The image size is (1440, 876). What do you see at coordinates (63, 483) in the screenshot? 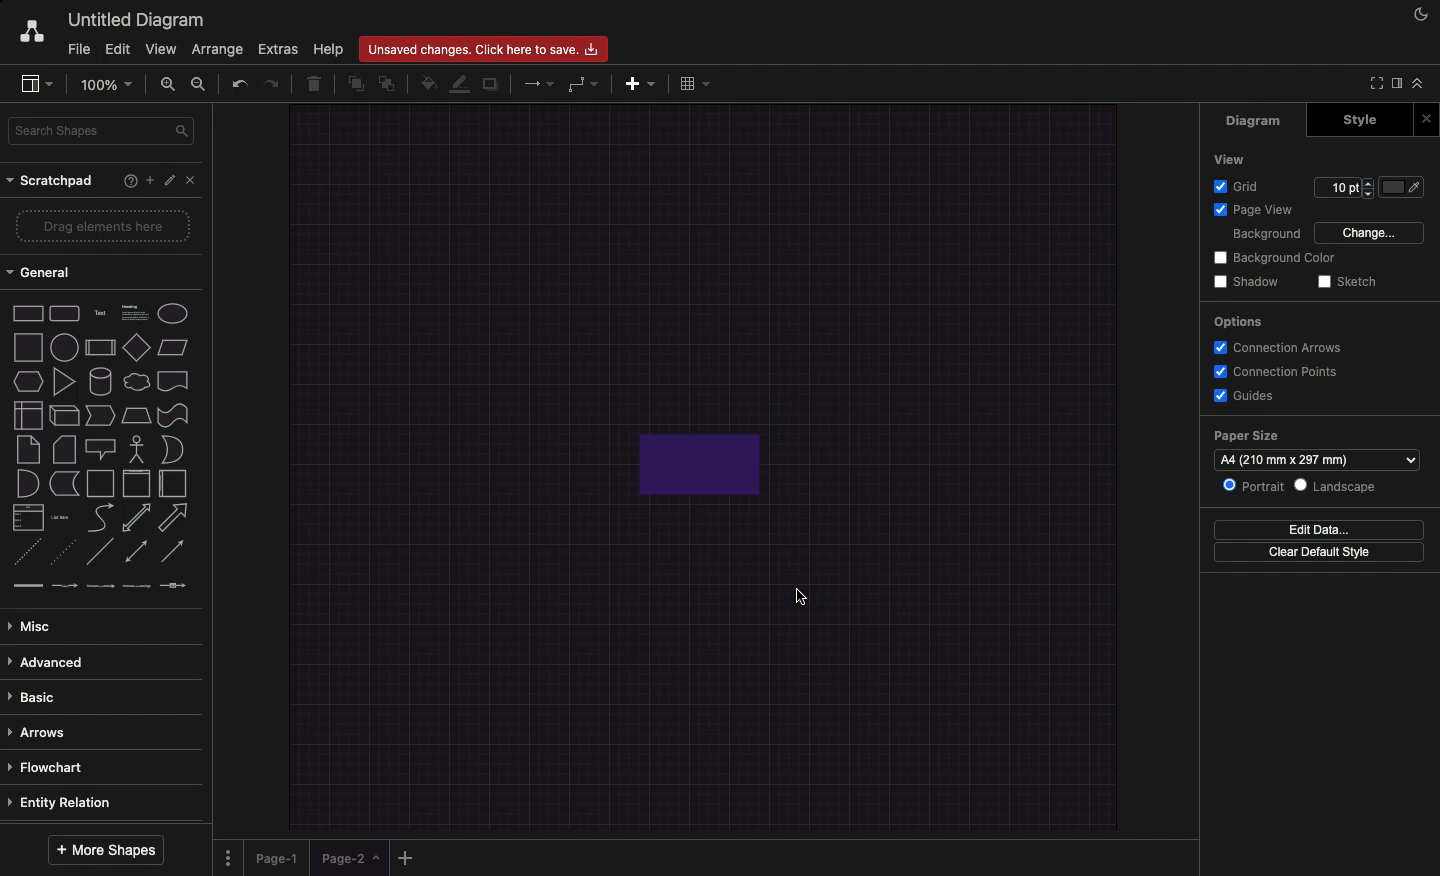
I see `data storage` at bounding box center [63, 483].